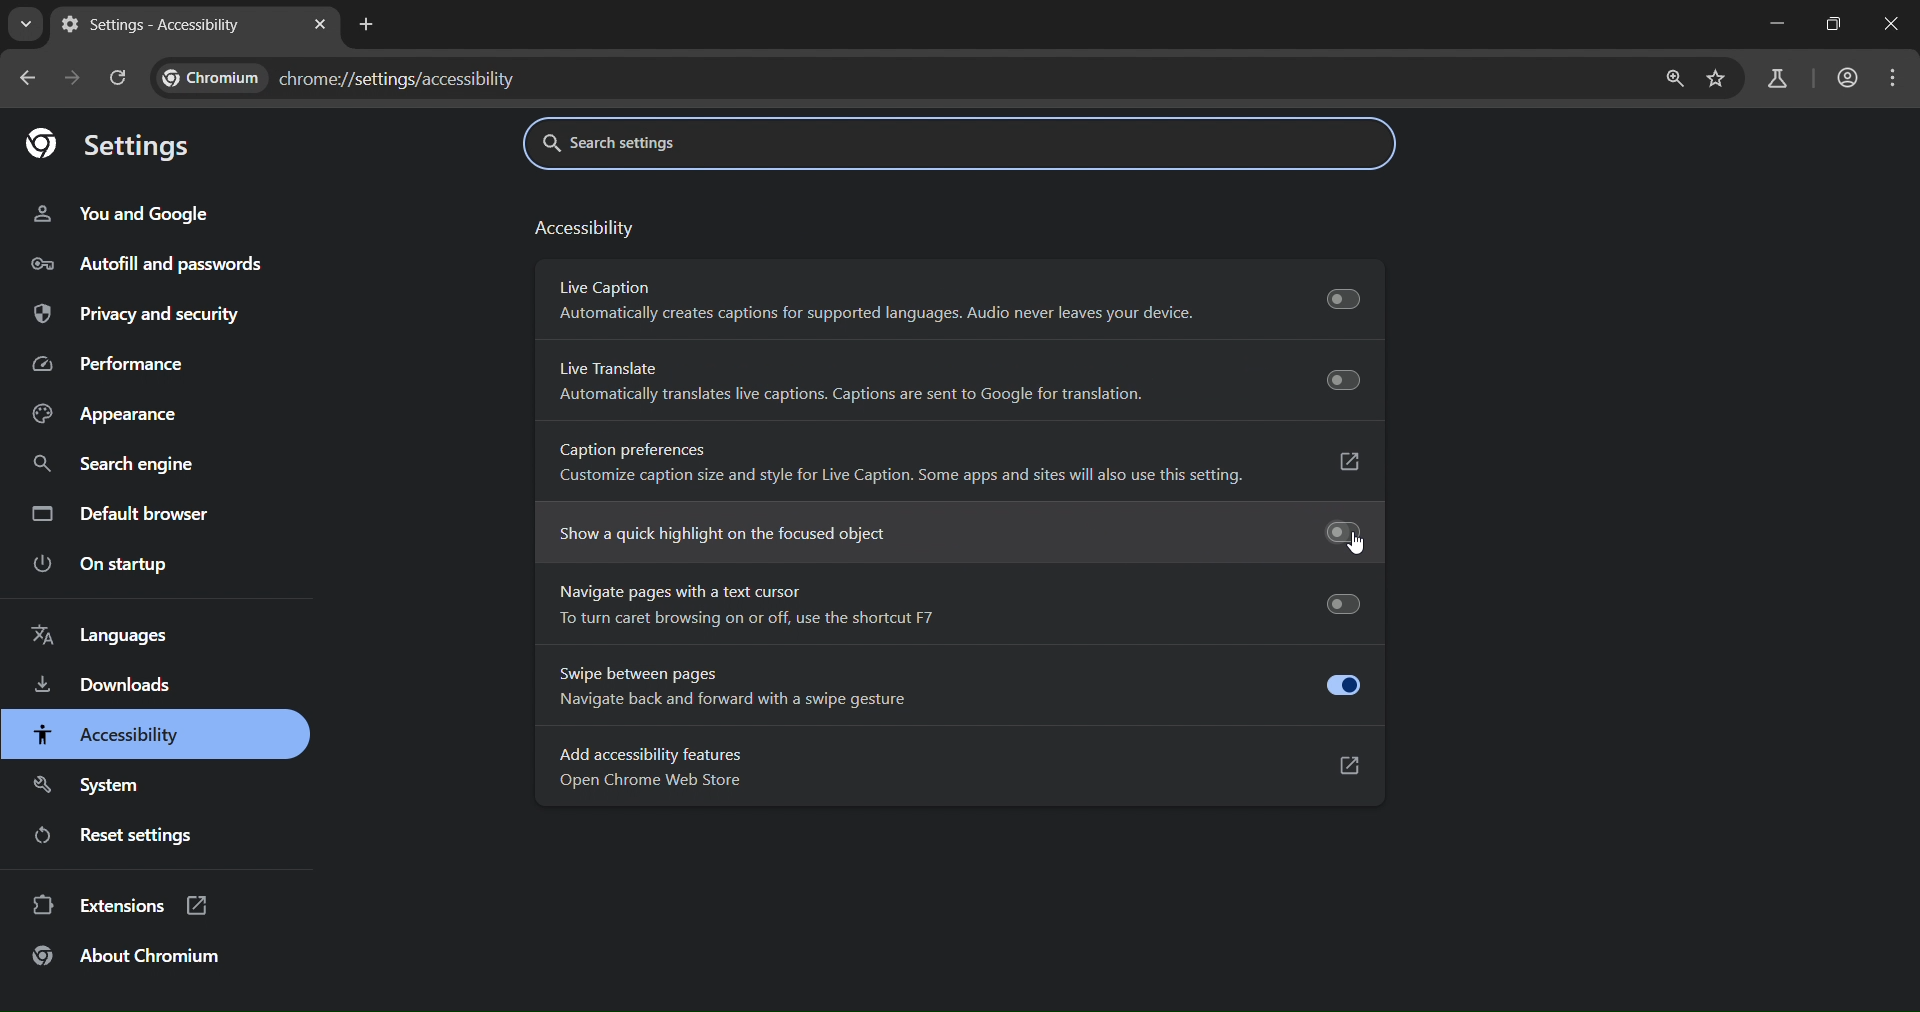 The image size is (1920, 1012). I want to click on autofill and passwords, so click(146, 265).